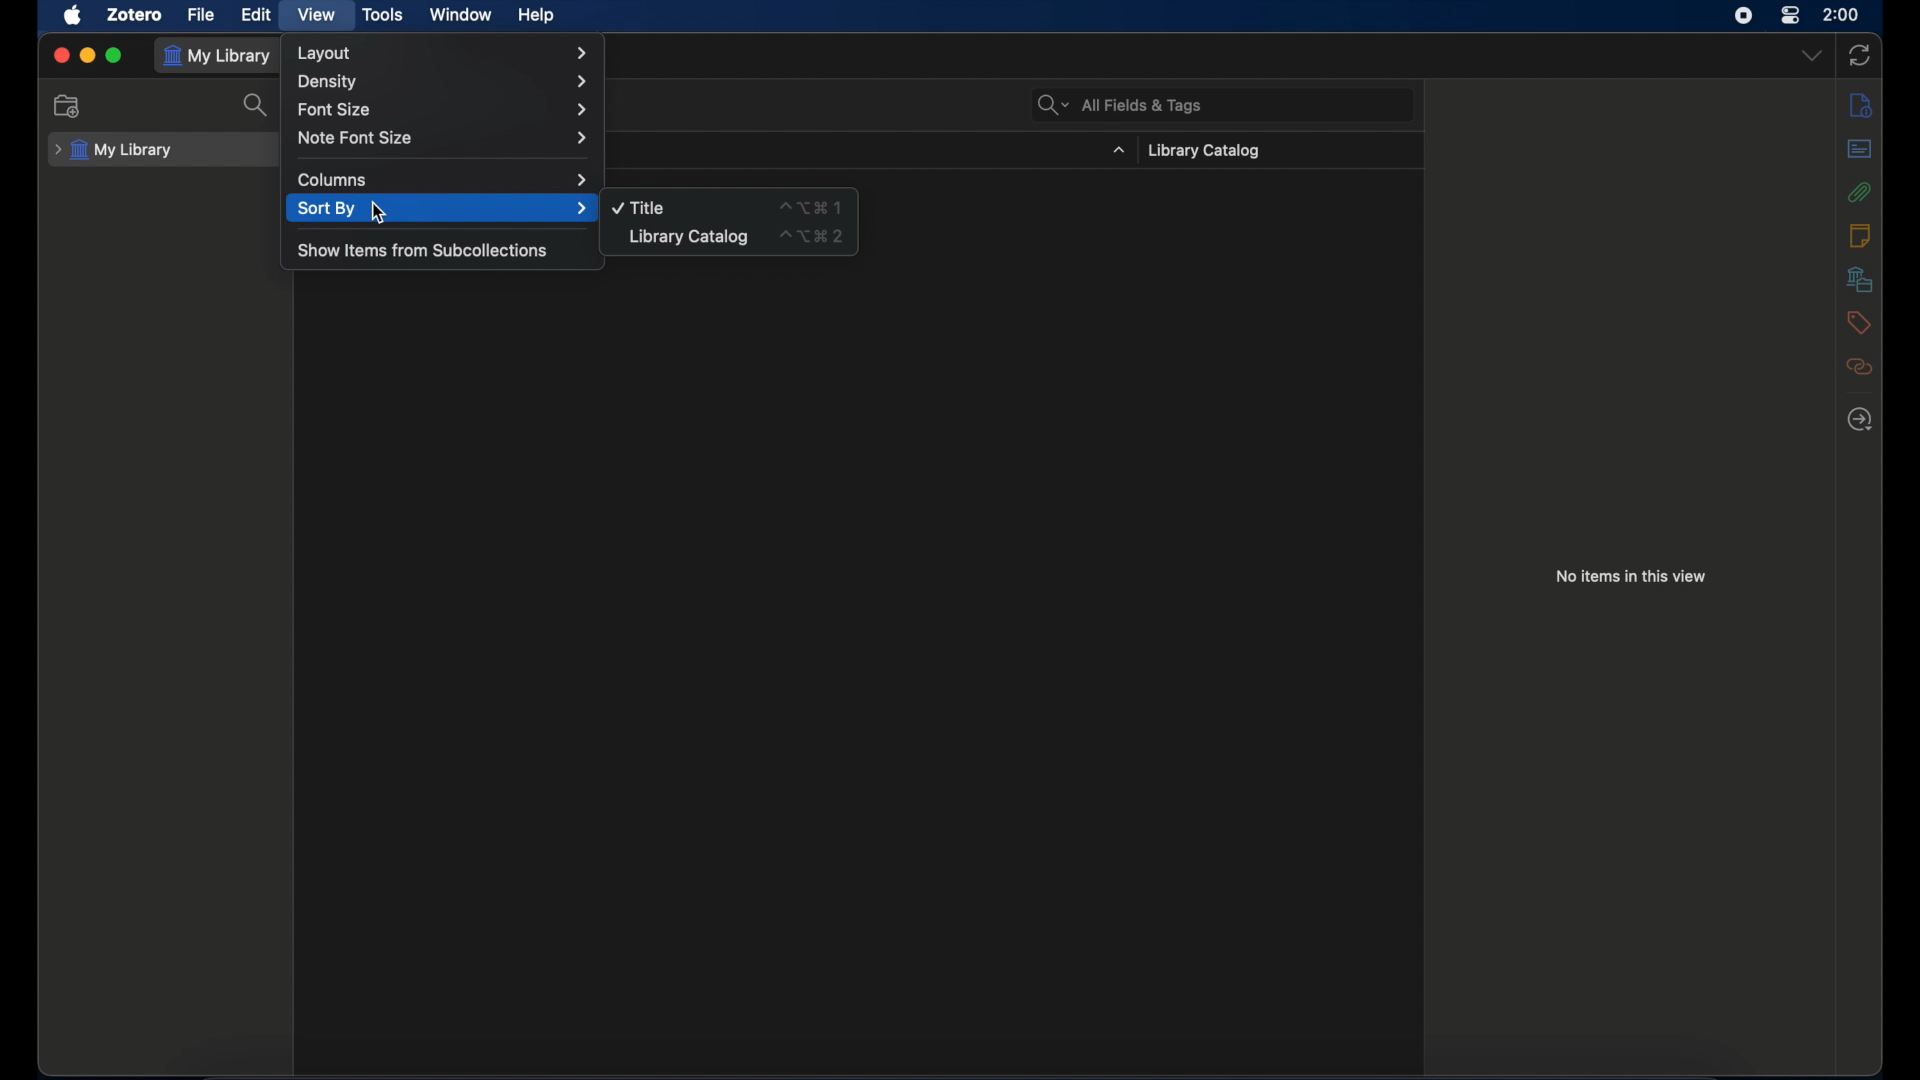 This screenshot has height=1080, width=1920. I want to click on shortcut, so click(810, 207).